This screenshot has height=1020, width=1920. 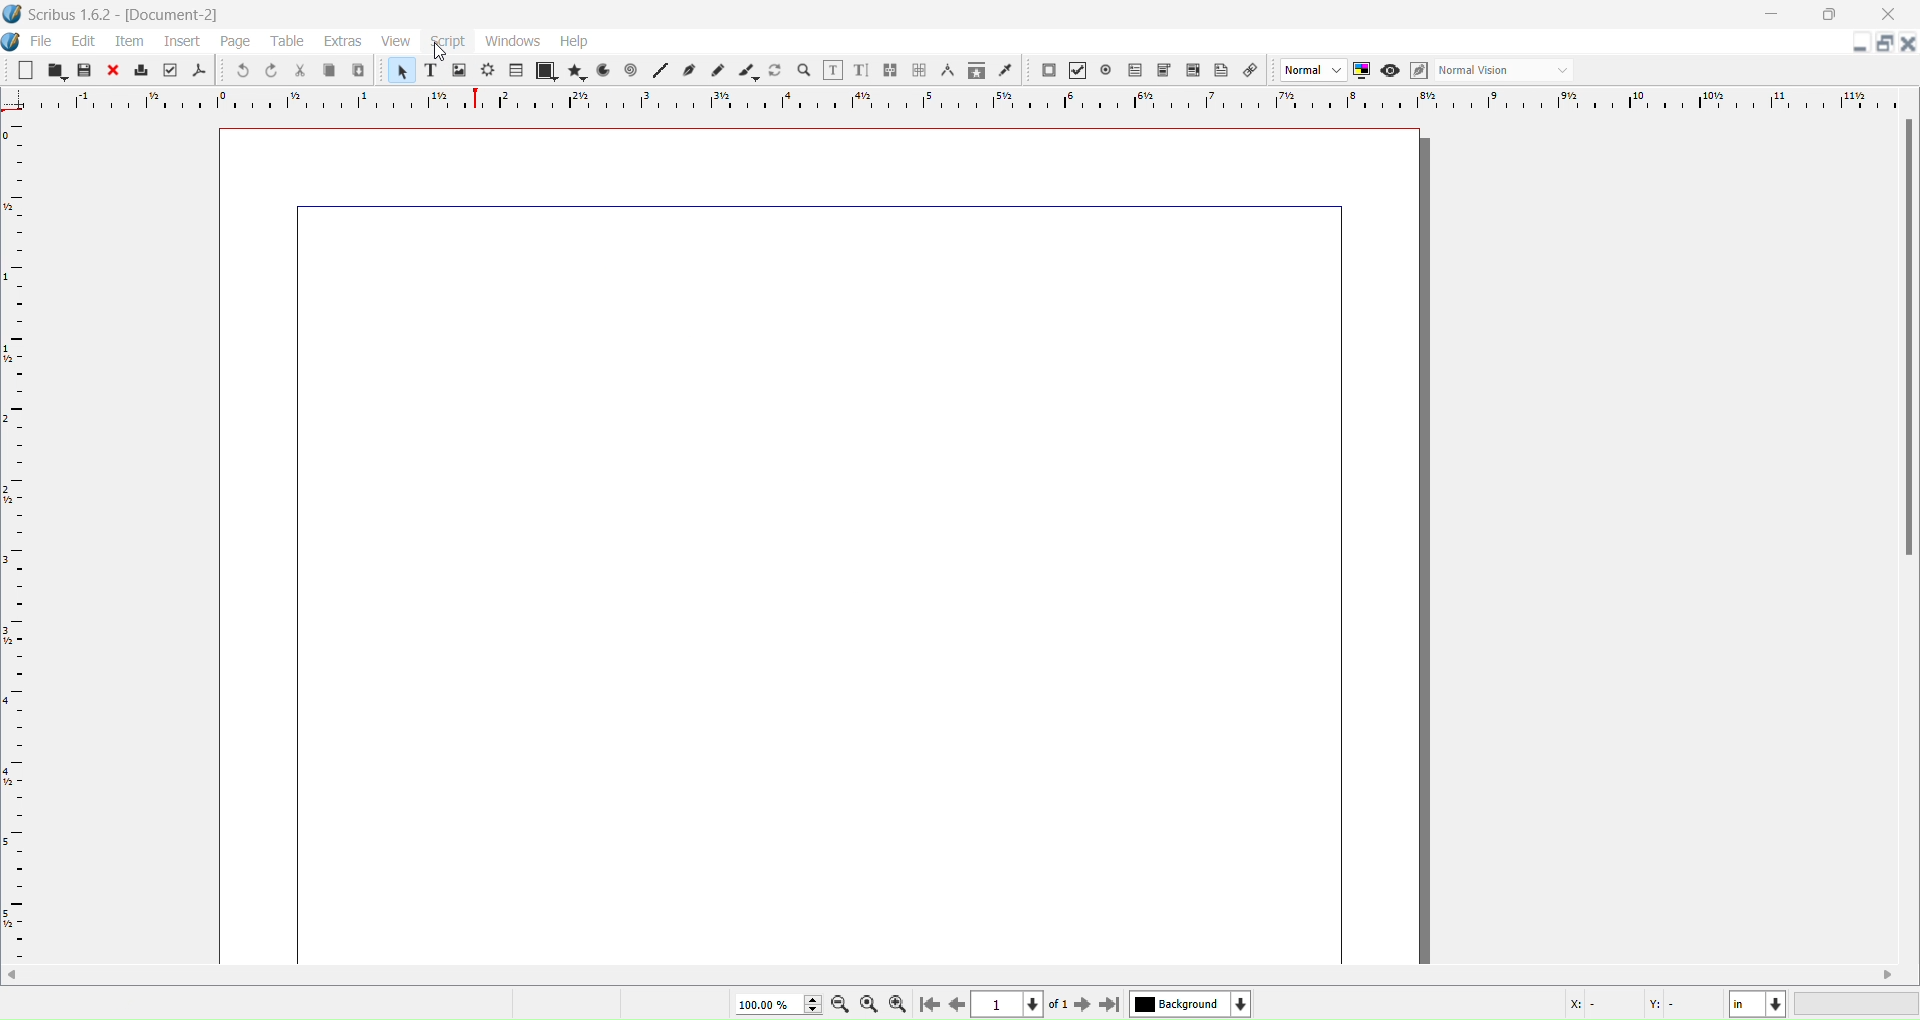 I want to click on Edit, so click(x=85, y=42).